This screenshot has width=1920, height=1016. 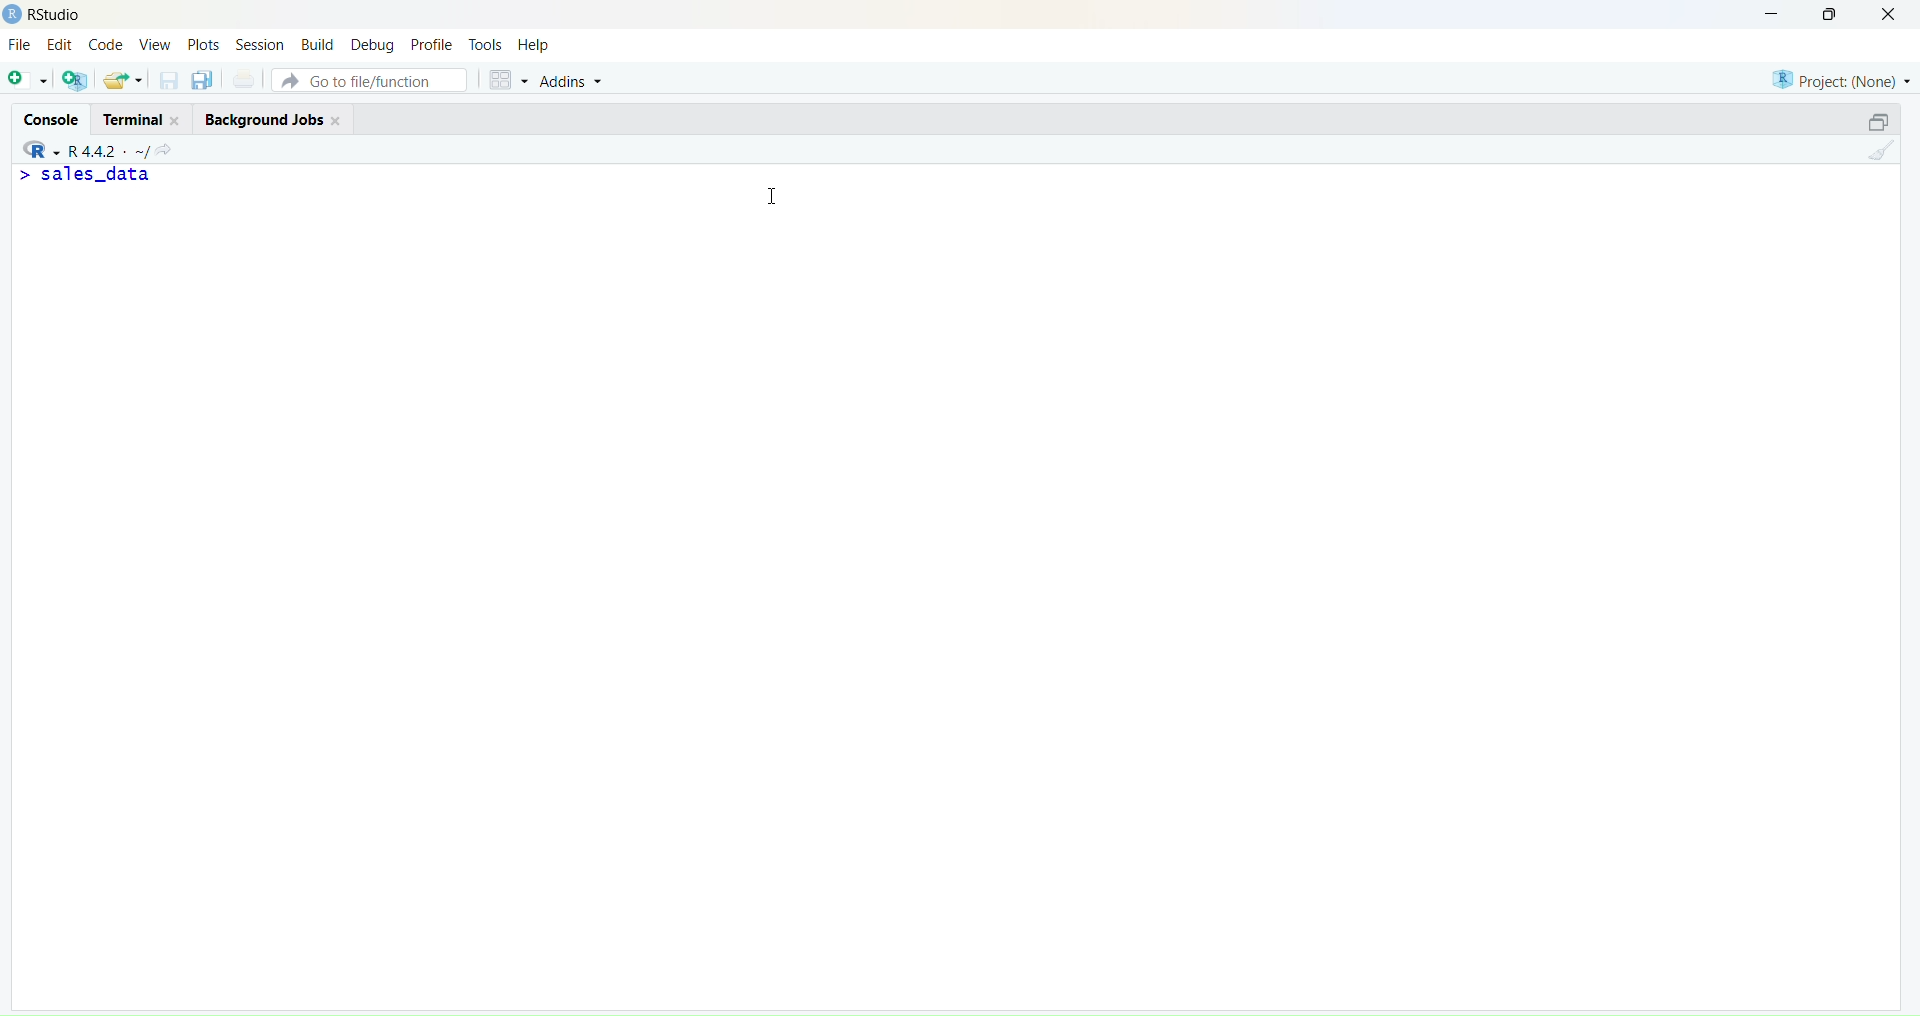 I want to click on View, so click(x=158, y=46).